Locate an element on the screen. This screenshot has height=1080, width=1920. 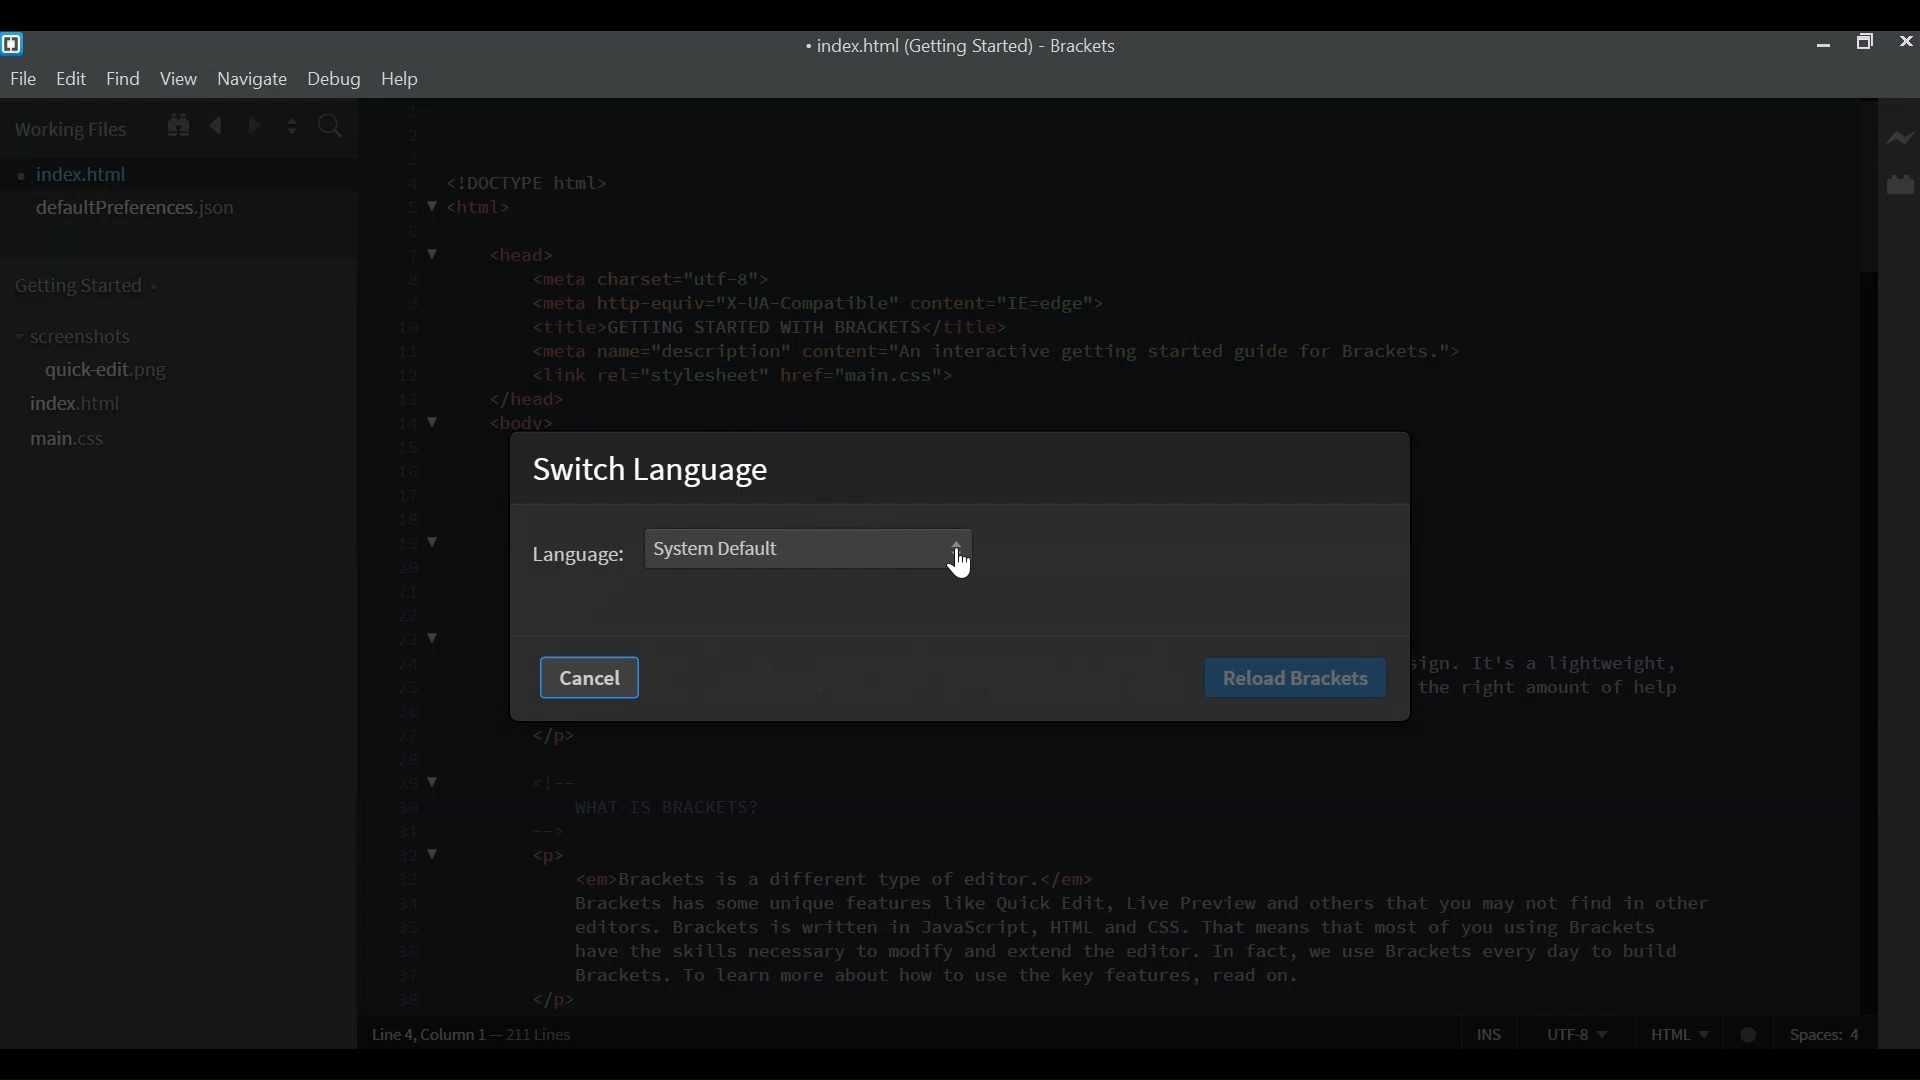
Close is located at coordinates (1905, 42).